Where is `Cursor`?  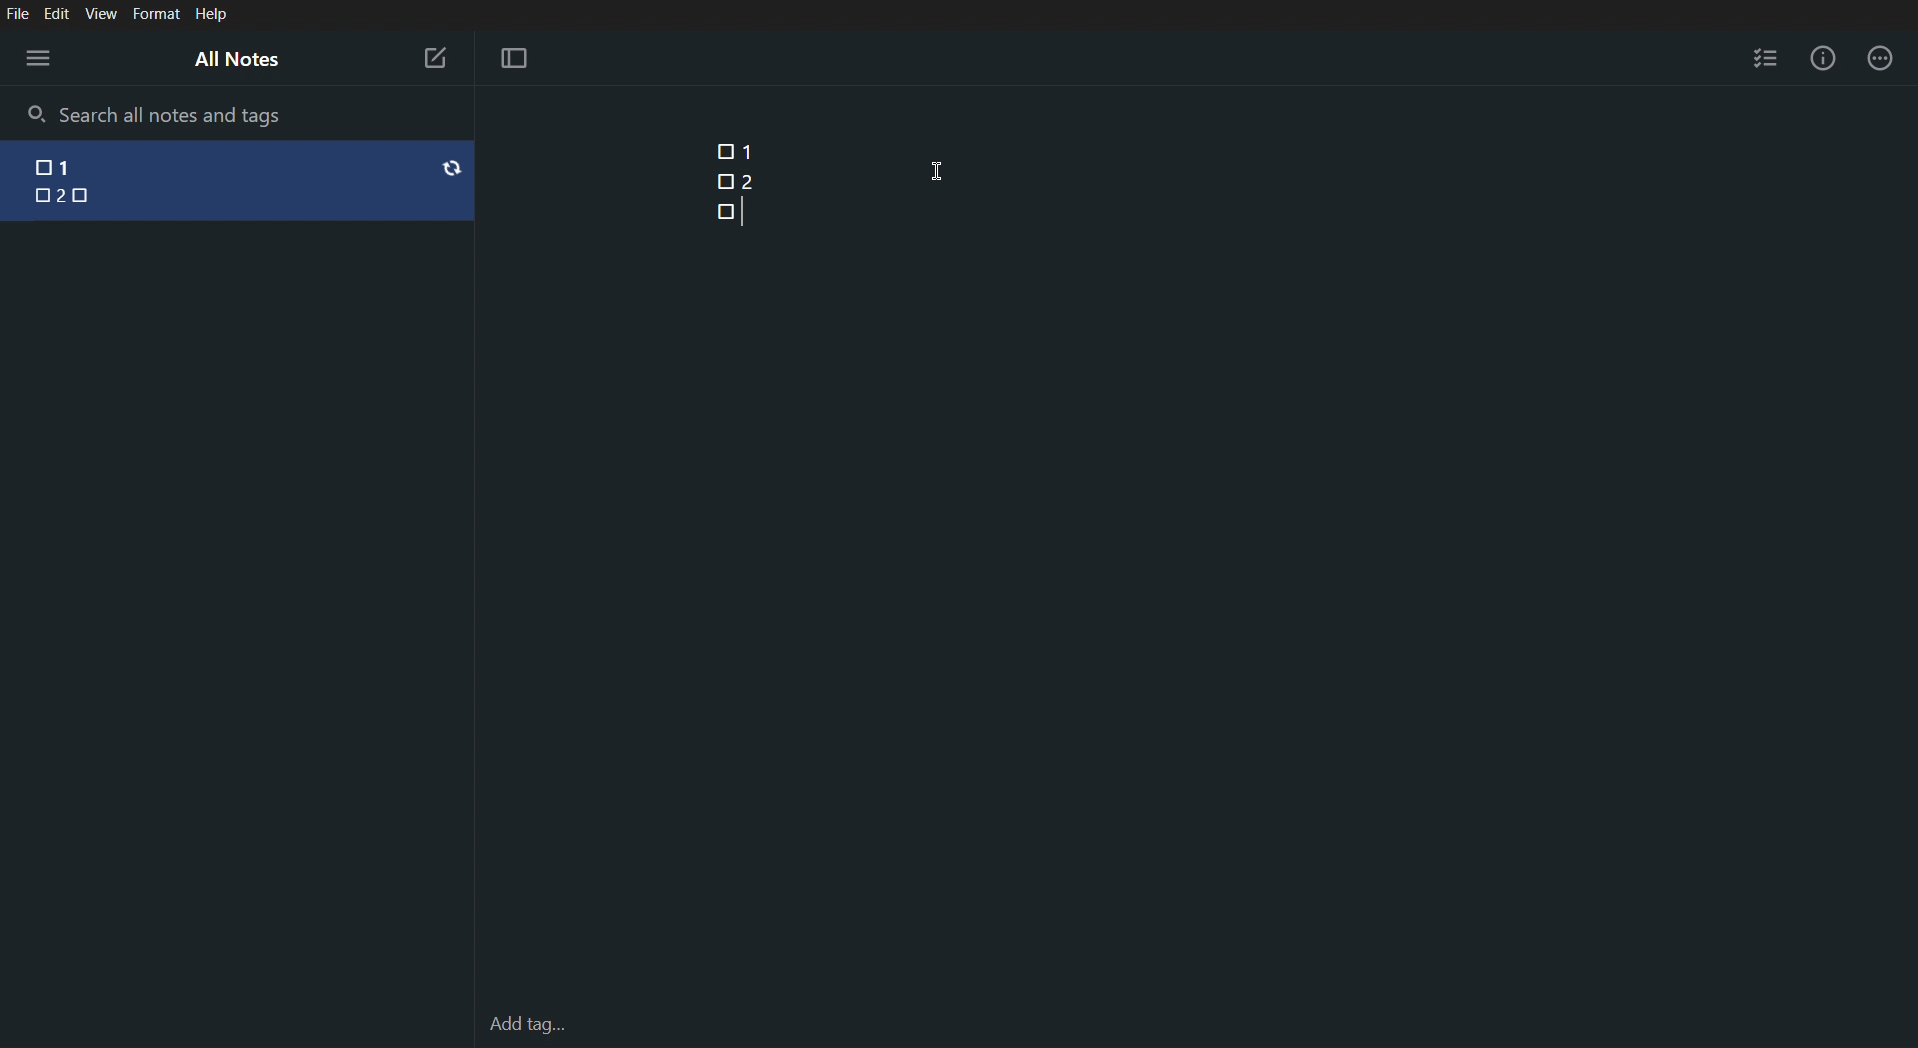 Cursor is located at coordinates (939, 171).